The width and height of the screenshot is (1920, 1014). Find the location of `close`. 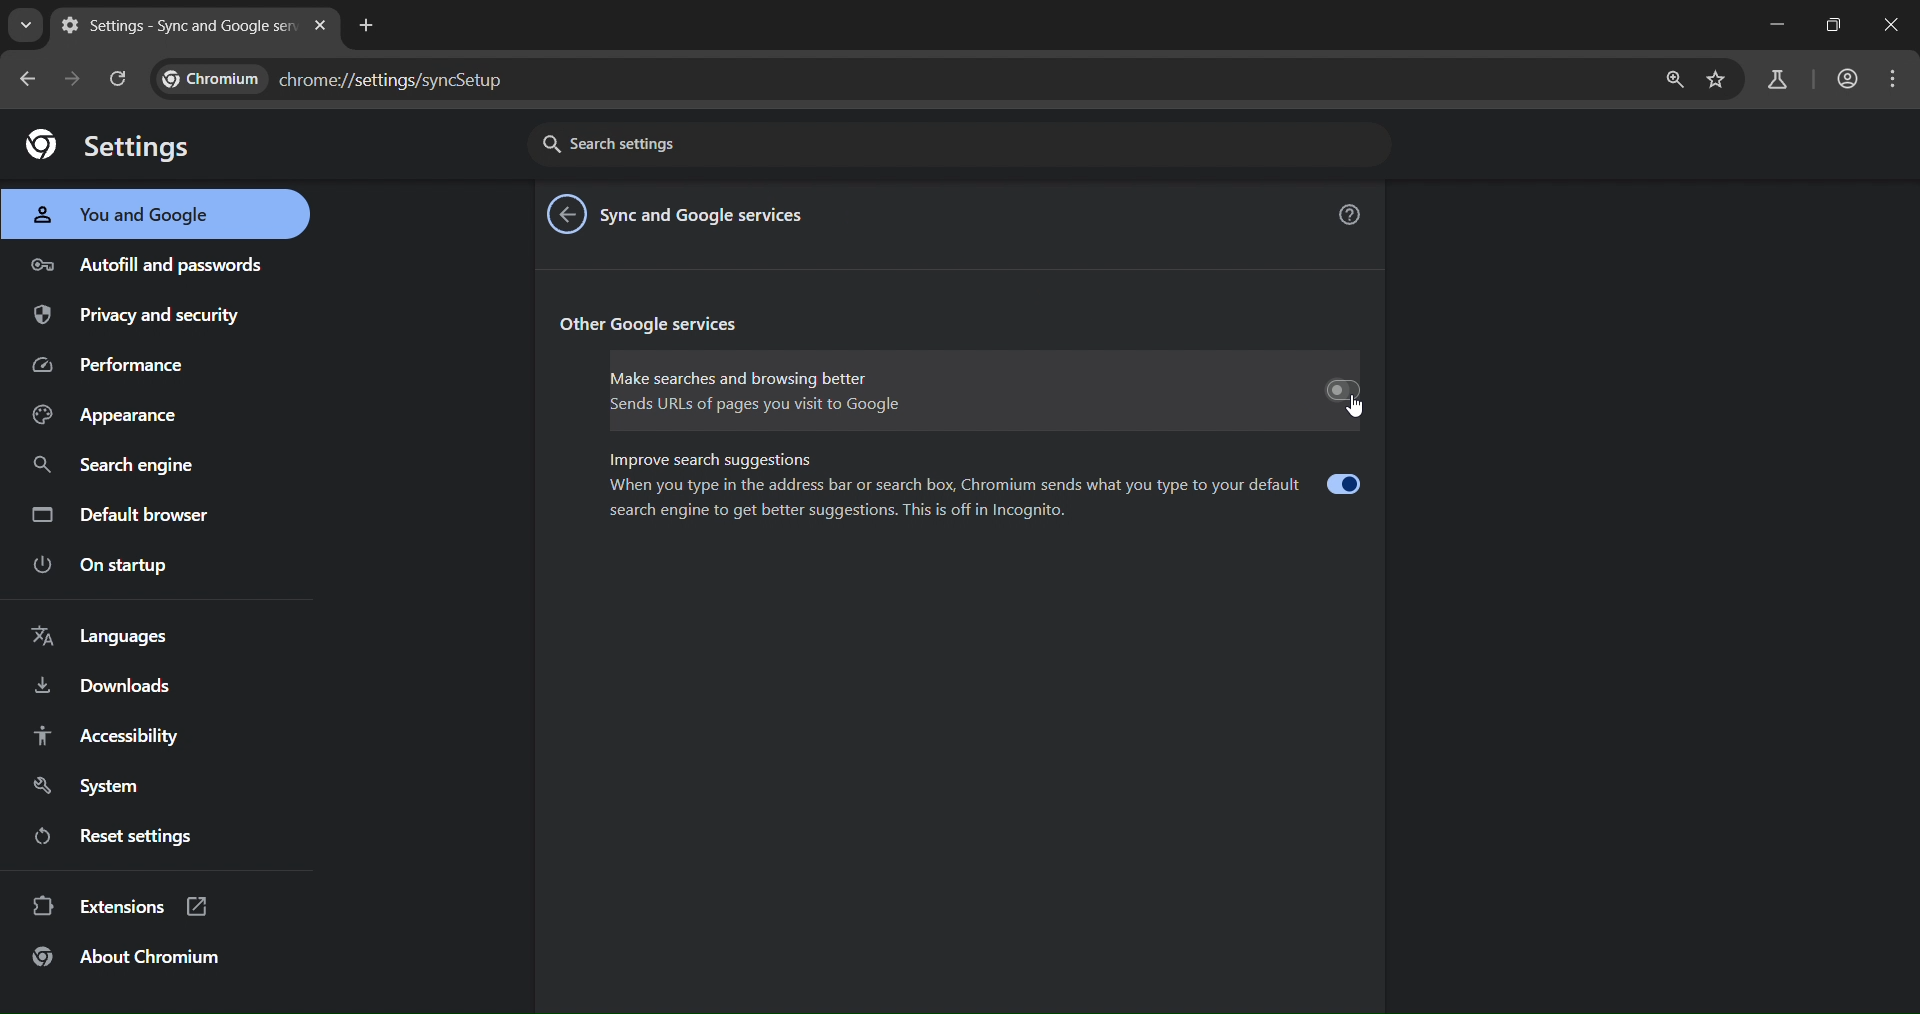

close is located at coordinates (1891, 28).